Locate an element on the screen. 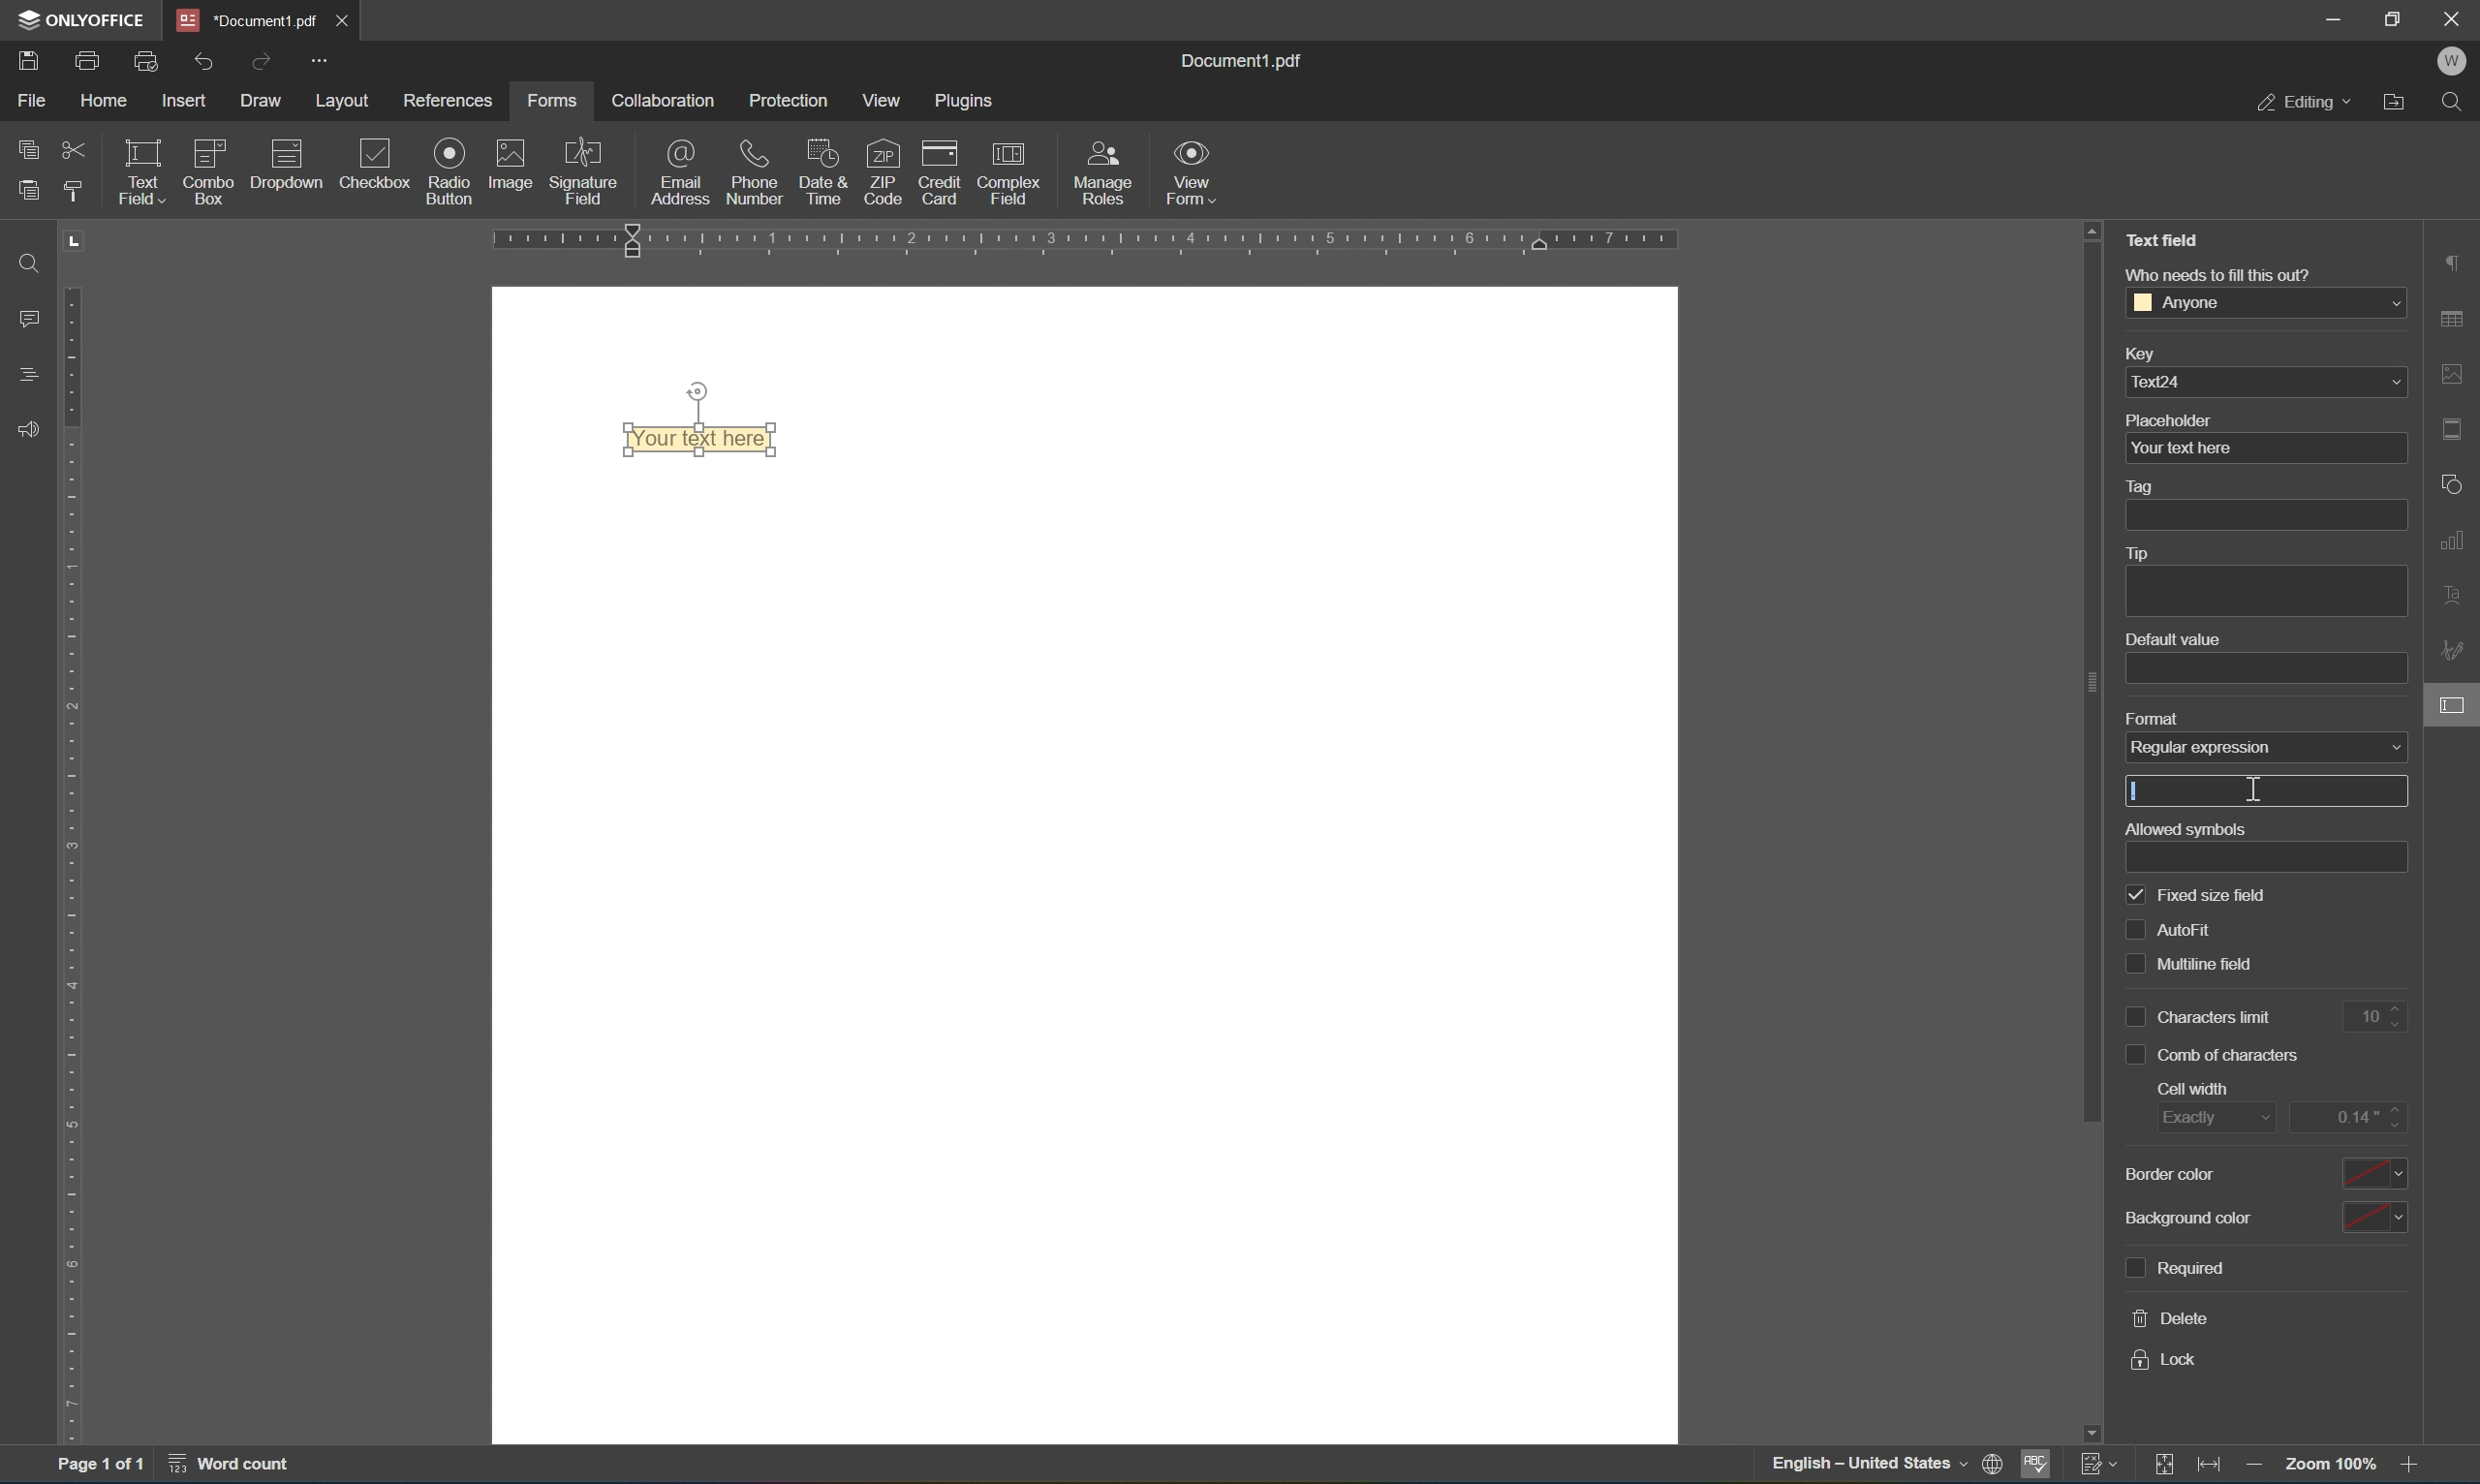  signature settings is located at coordinates (2457, 650).